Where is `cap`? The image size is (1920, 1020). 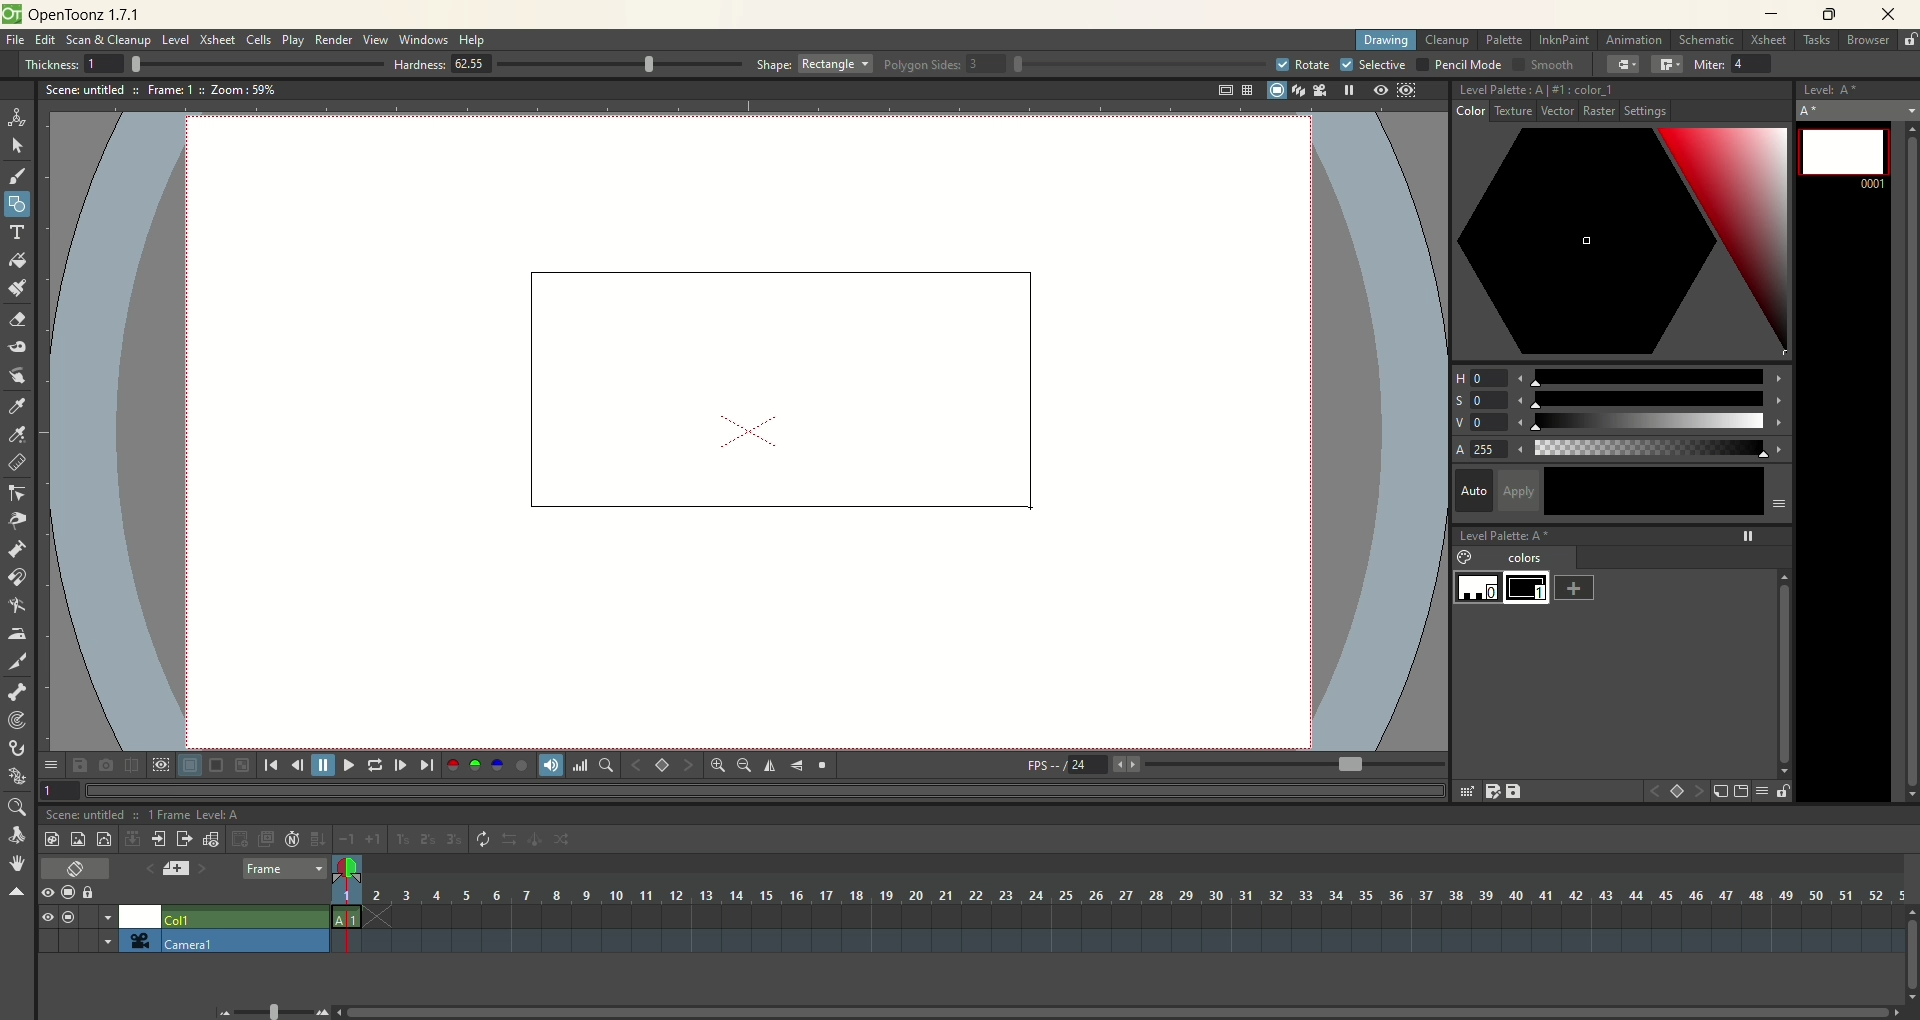 cap is located at coordinates (1624, 65).